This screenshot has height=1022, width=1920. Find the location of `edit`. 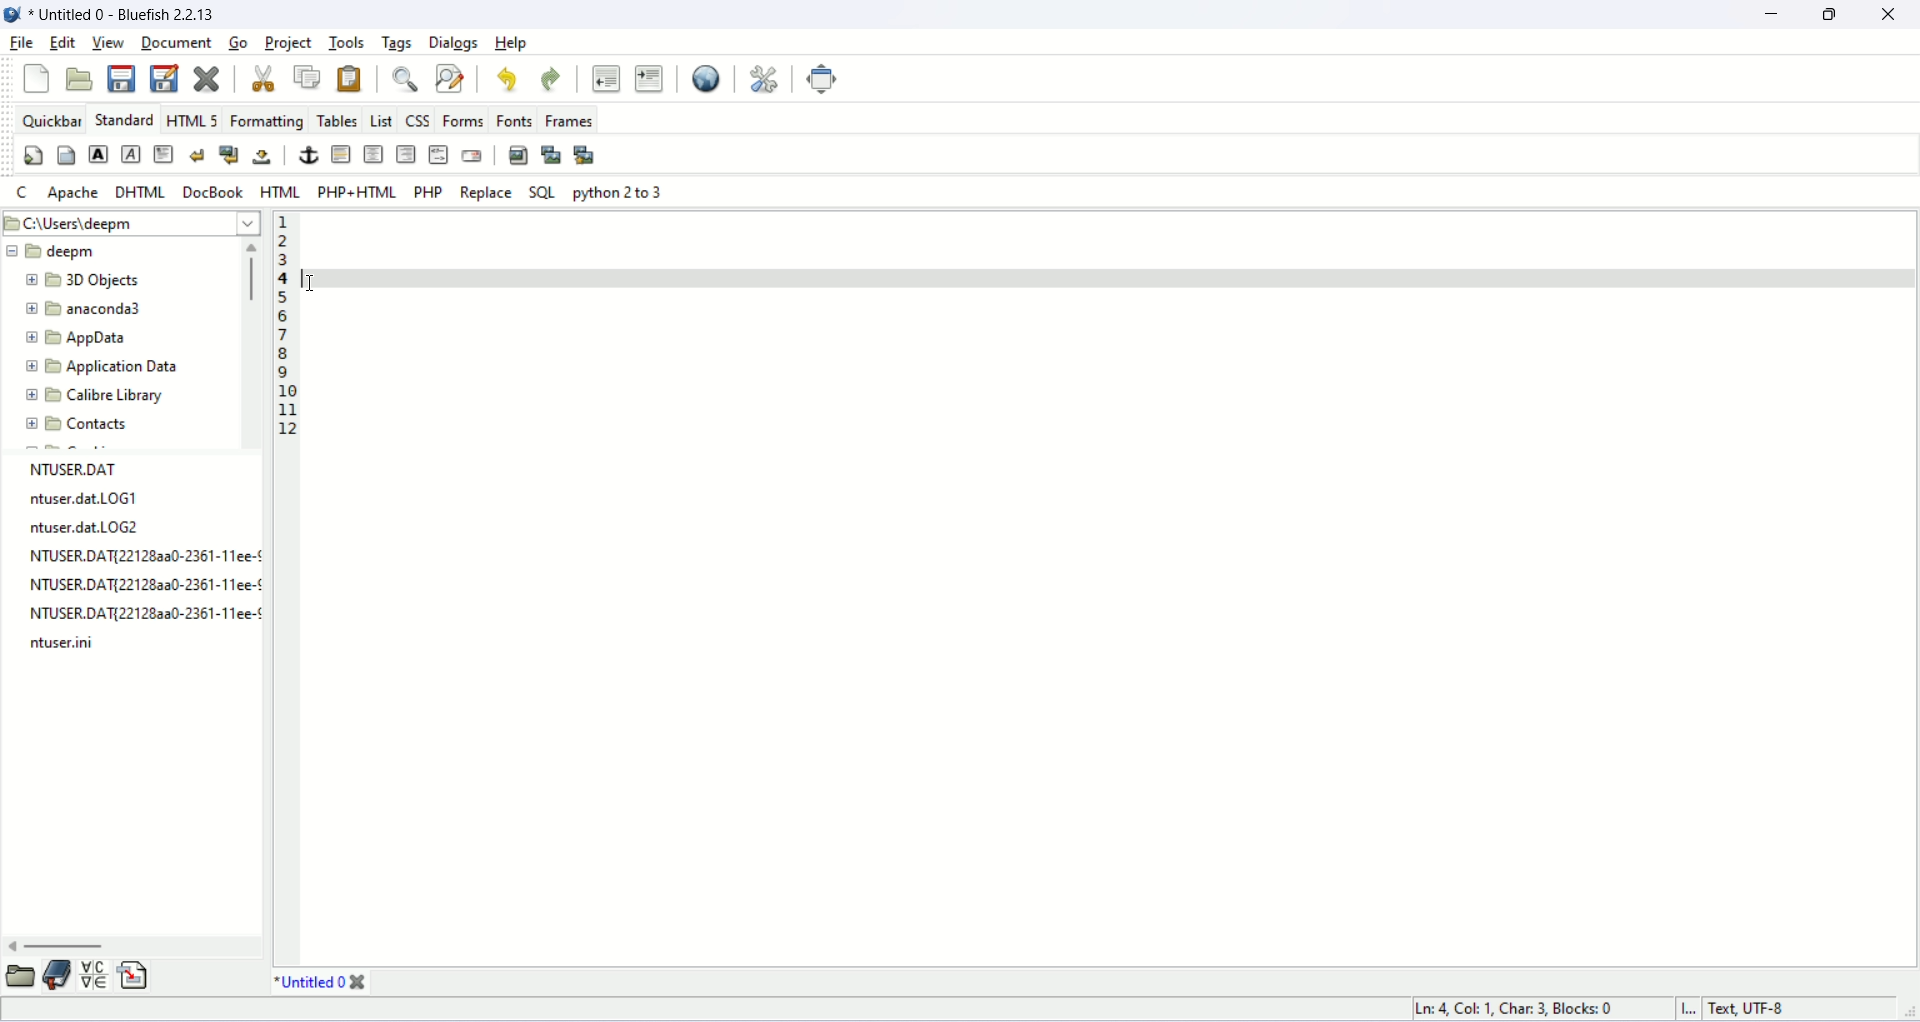

edit is located at coordinates (61, 40).